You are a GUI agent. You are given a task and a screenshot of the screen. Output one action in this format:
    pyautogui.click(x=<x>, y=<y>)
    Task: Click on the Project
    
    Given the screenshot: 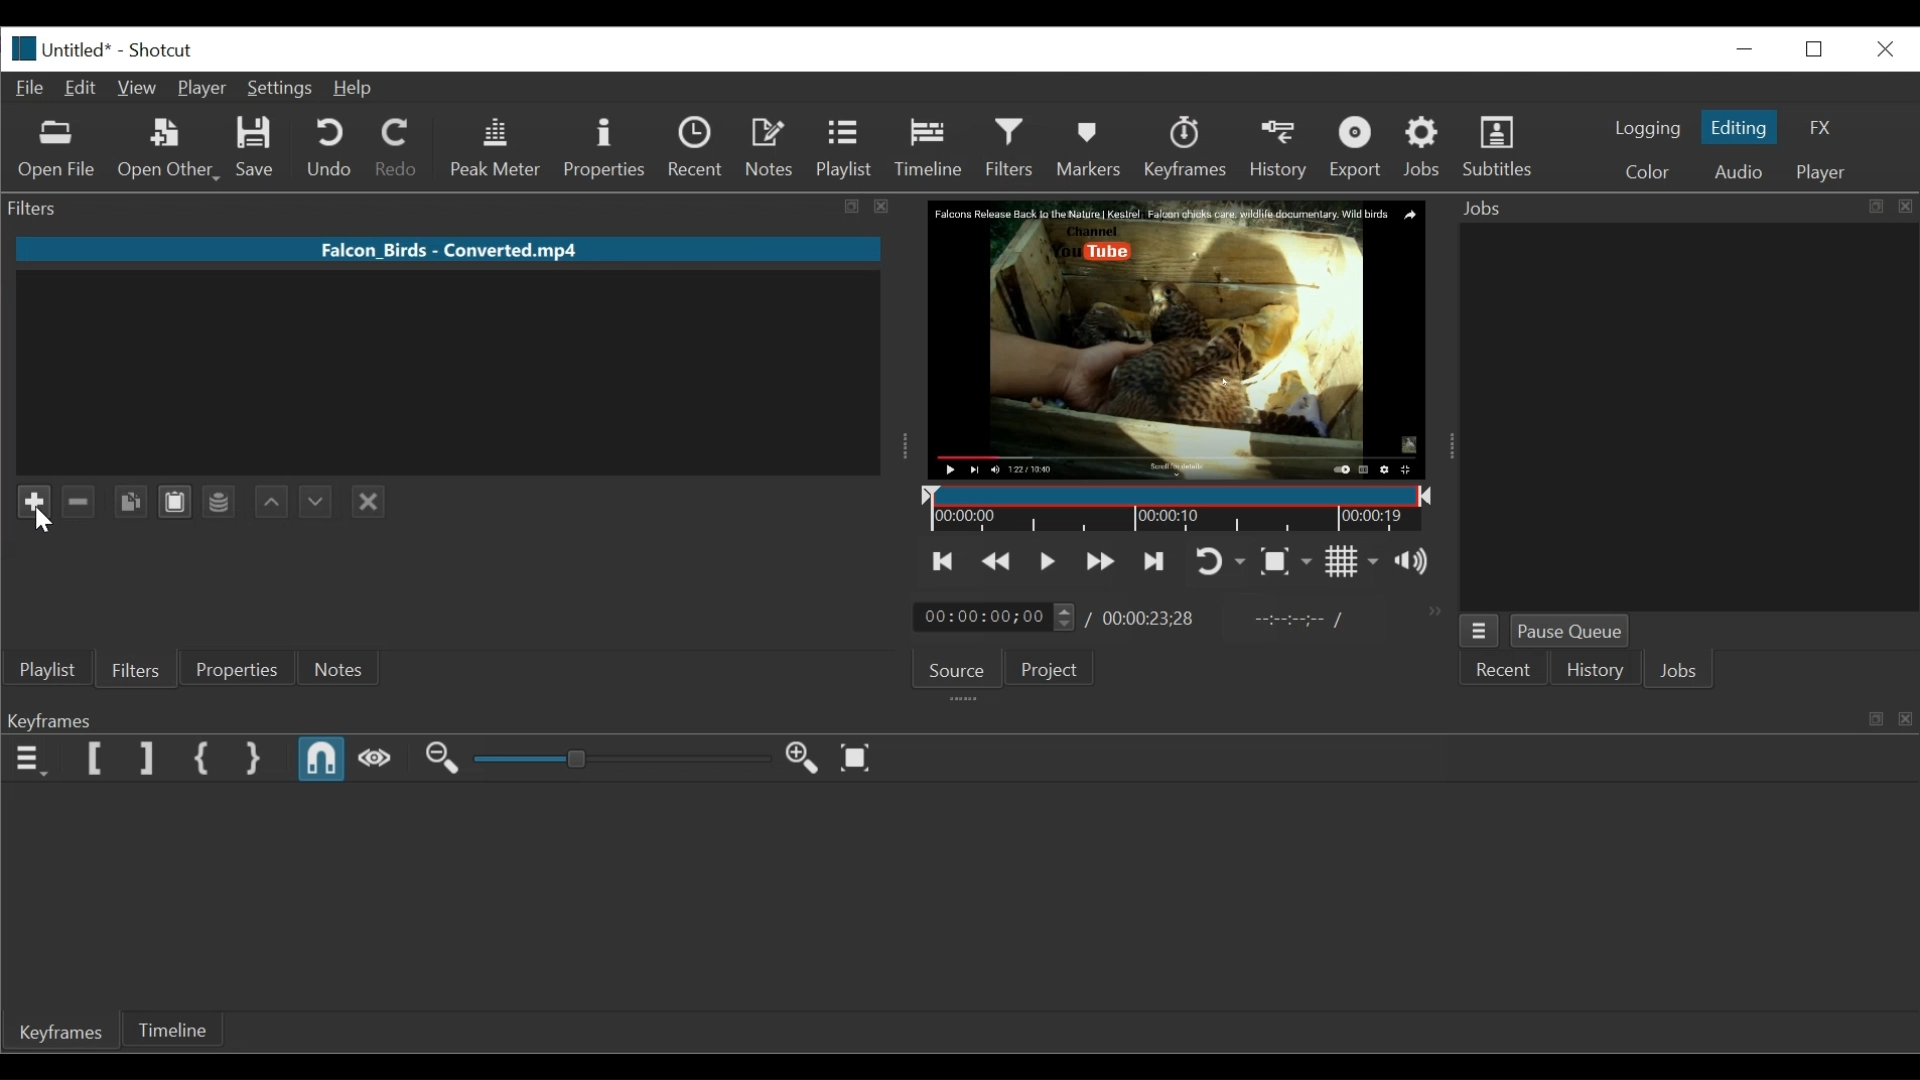 What is the action you would take?
    pyautogui.click(x=1049, y=668)
    